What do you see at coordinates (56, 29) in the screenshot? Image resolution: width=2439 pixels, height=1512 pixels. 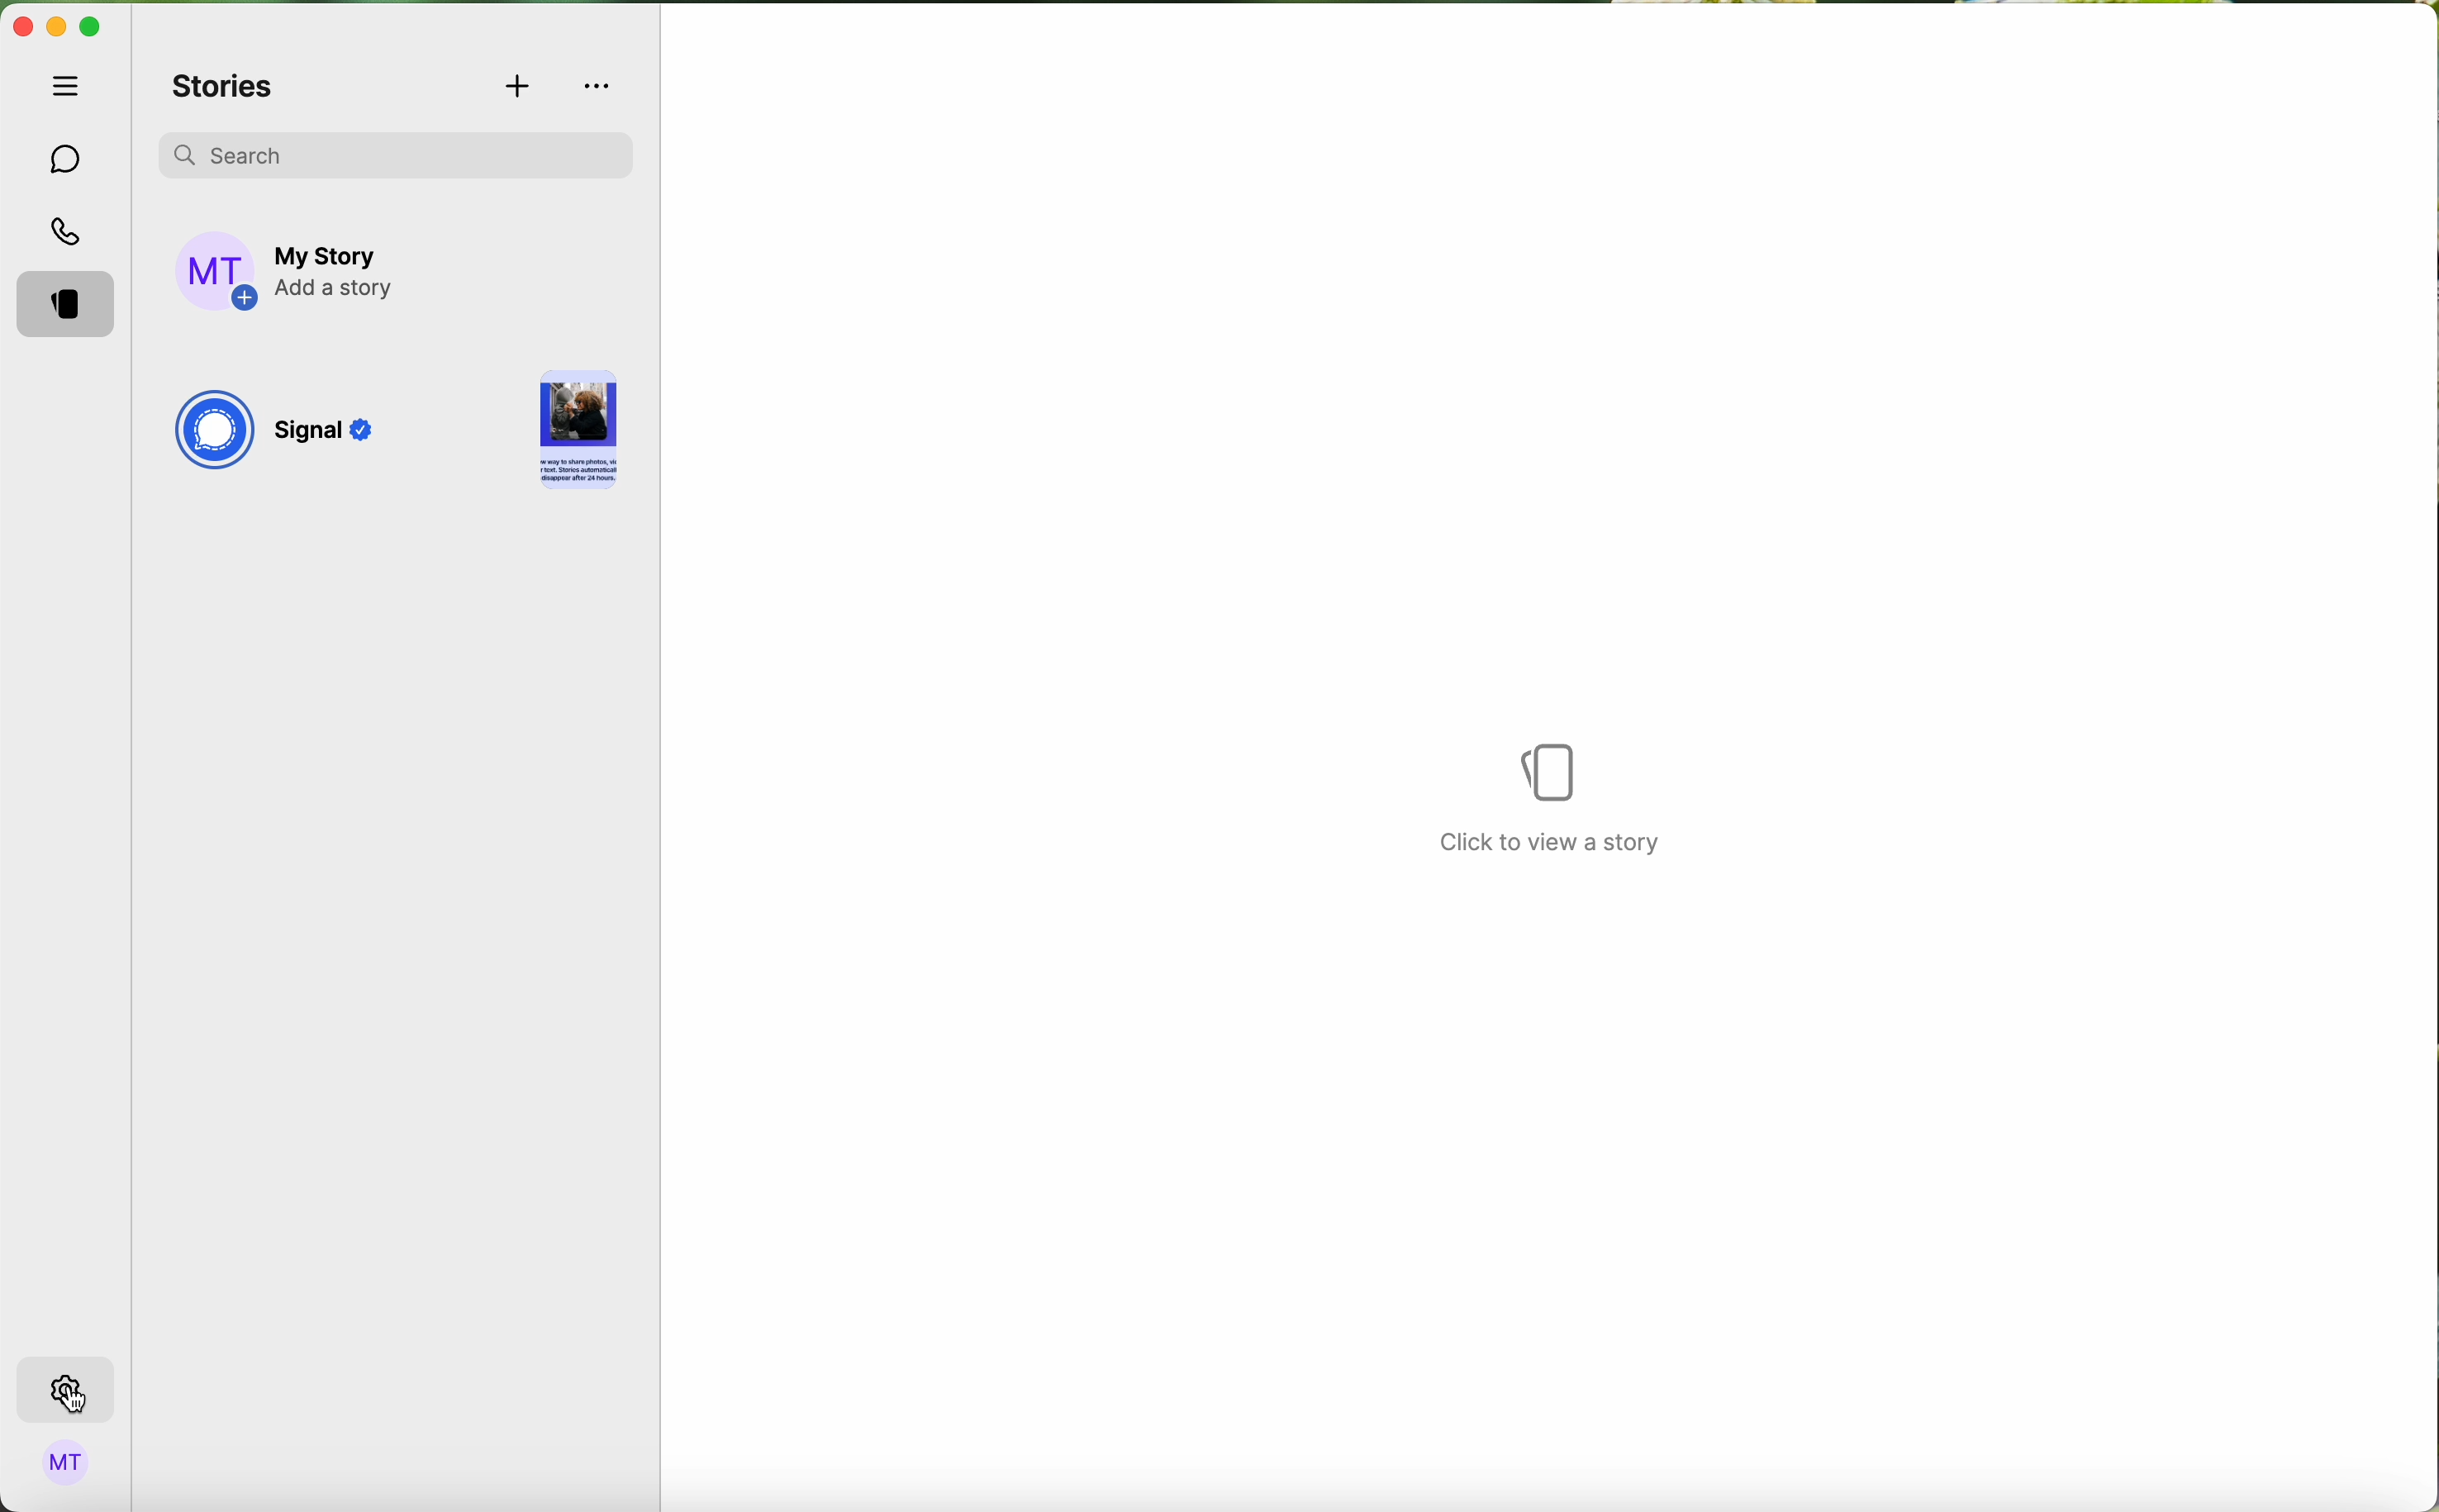 I see `minimize` at bounding box center [56, 29].